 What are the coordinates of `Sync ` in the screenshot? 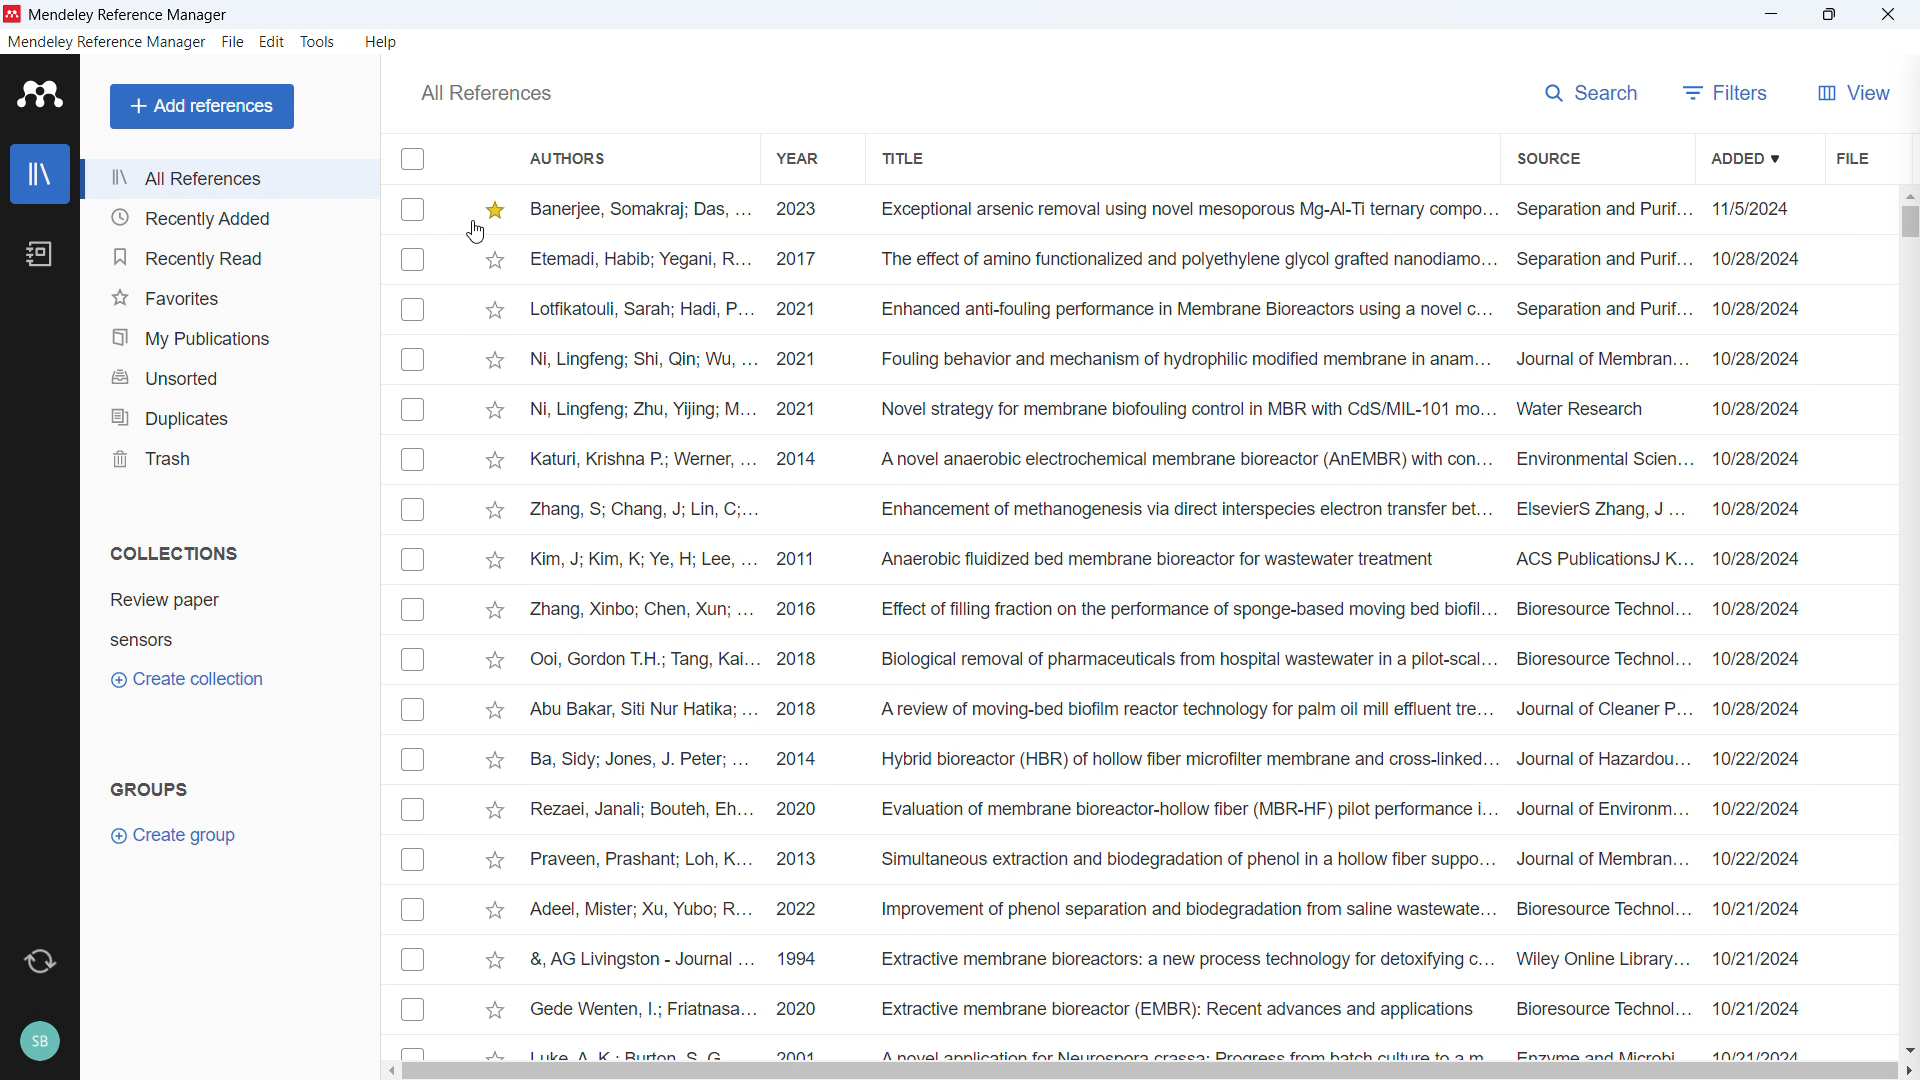 It's located at (38, 961).